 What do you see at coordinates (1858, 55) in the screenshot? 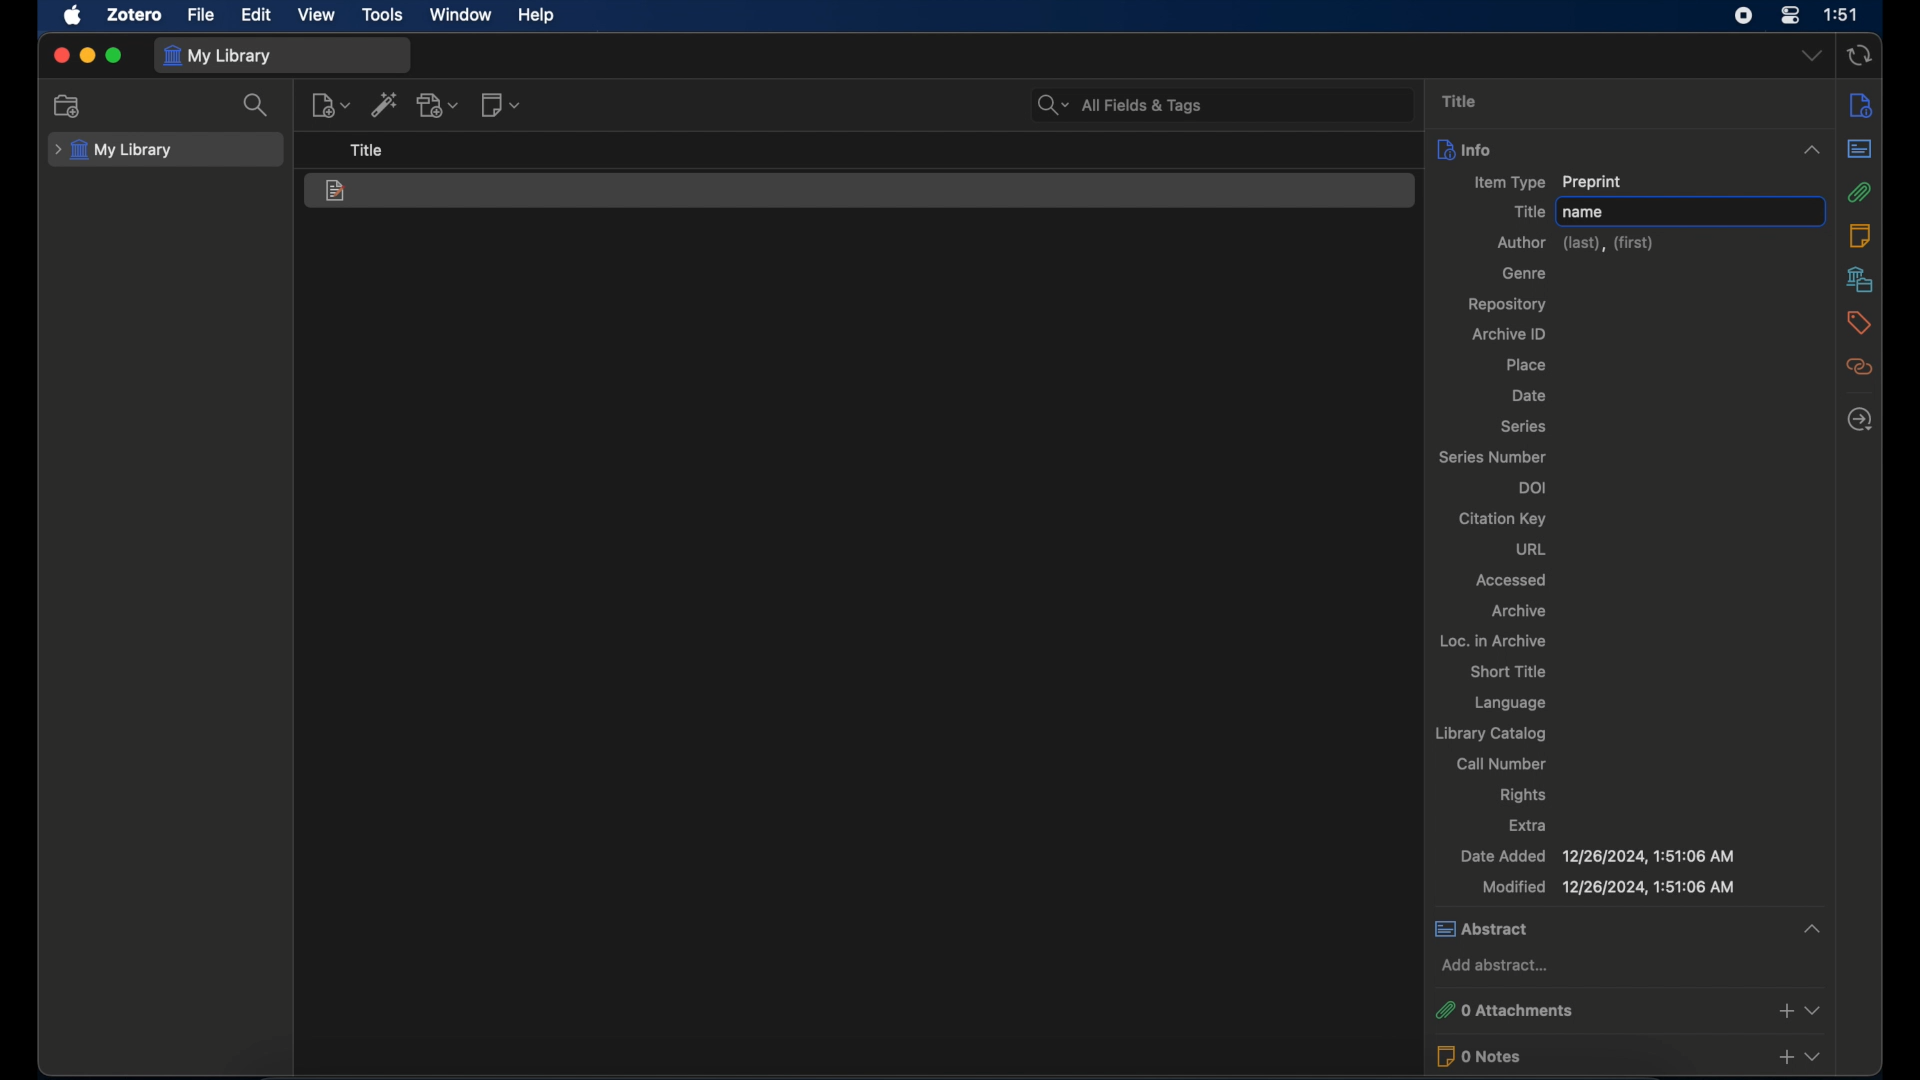
I see `sync` at bounding box center [1858, 55].